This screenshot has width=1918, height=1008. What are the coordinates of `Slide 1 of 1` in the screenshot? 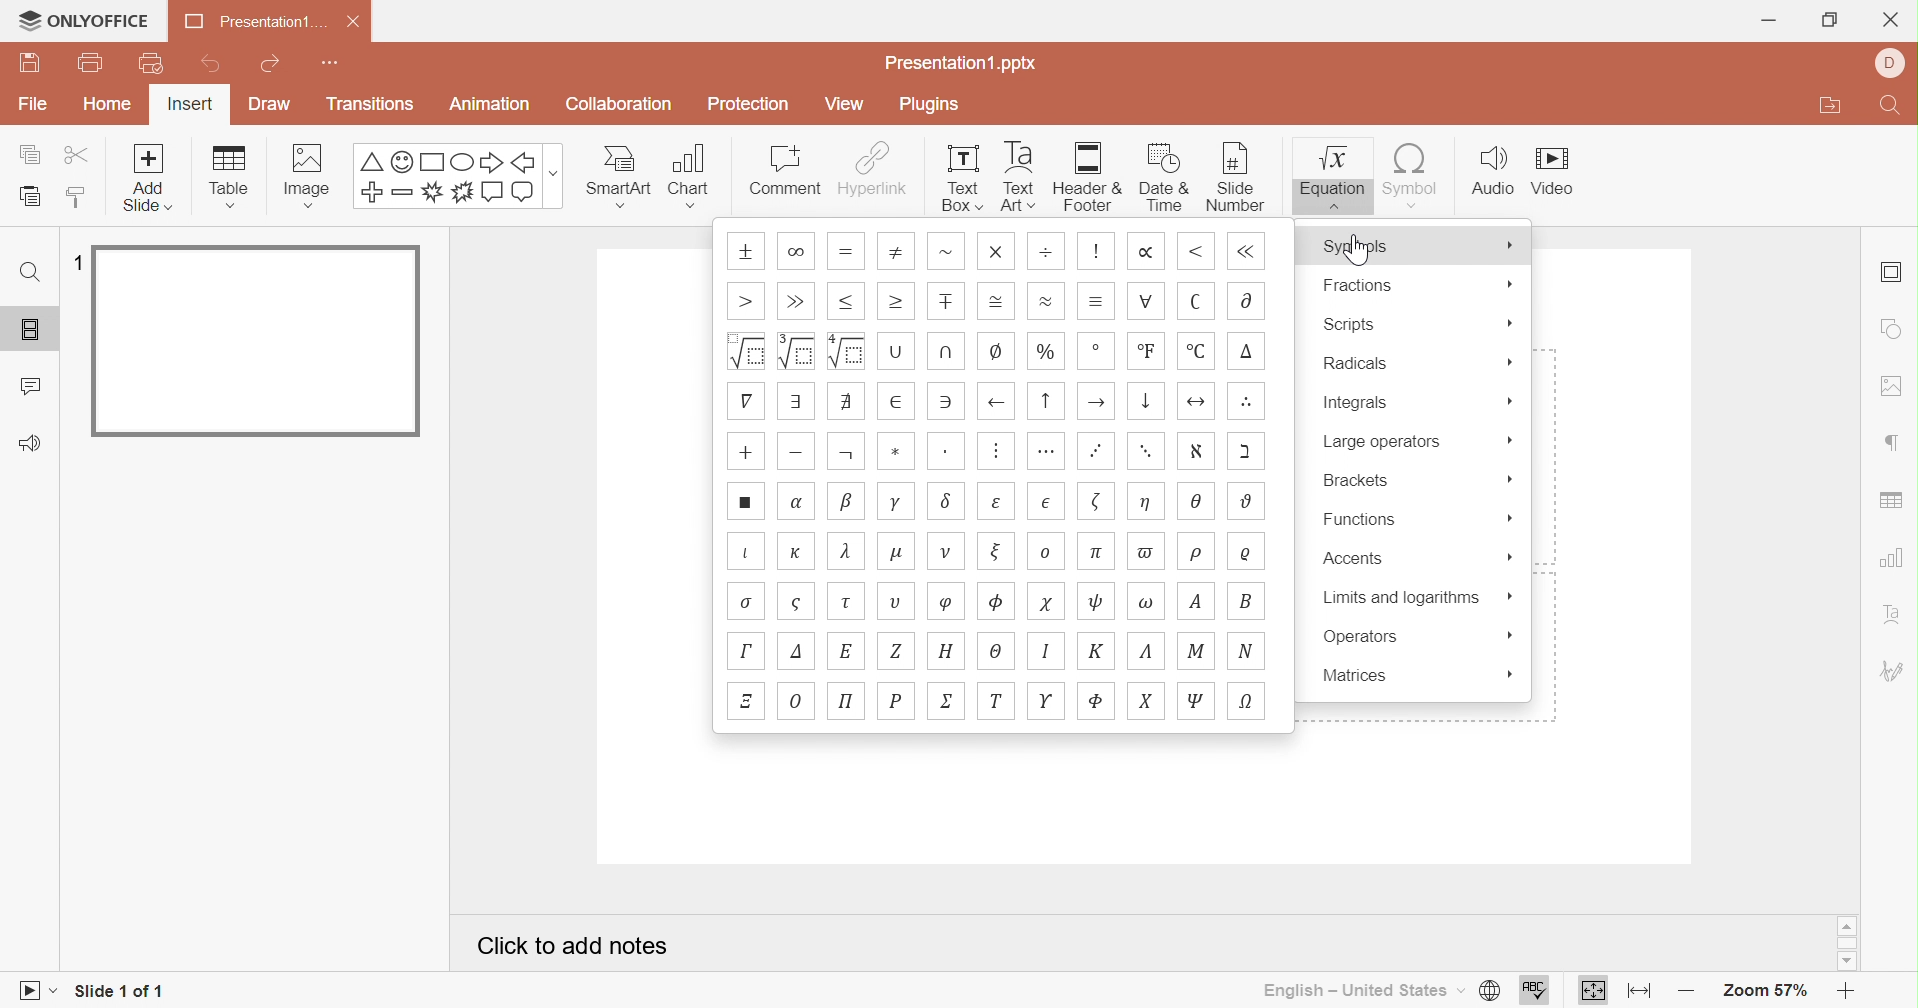 It's located at (122, 991).